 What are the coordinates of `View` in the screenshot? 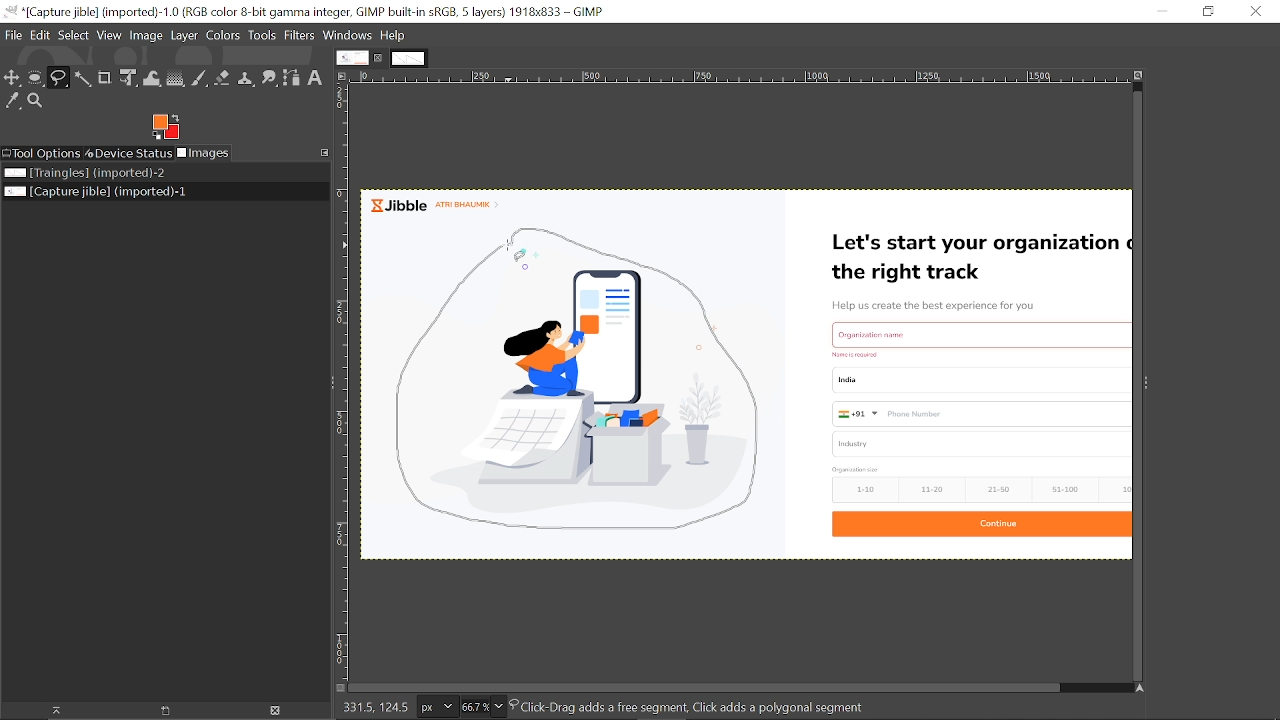 It's located at (110, 35).